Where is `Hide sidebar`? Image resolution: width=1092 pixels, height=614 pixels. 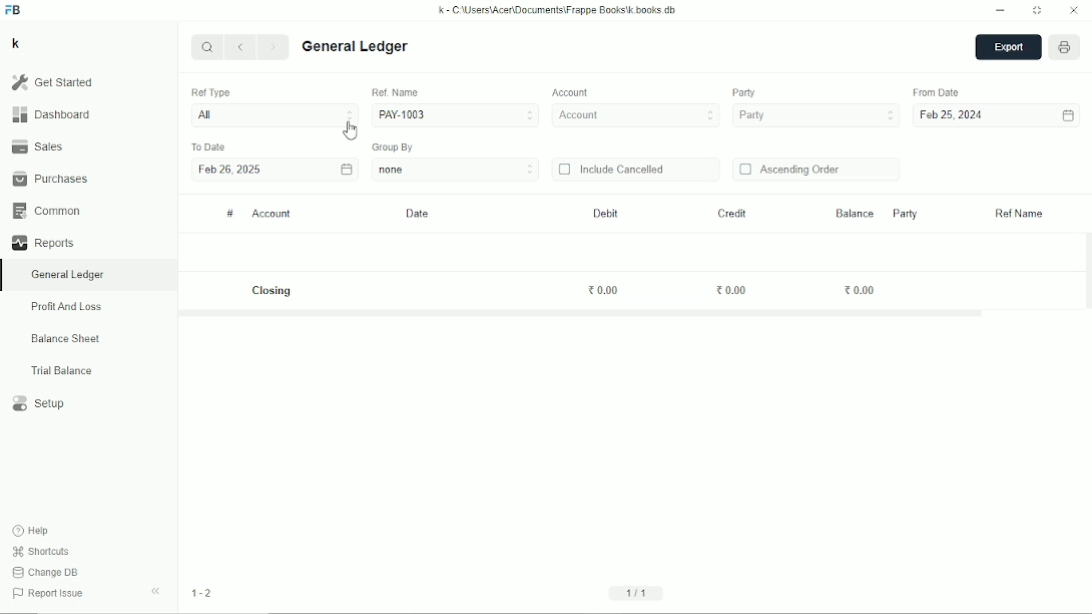 Hide sidebar is located at coordinates (156, 592).